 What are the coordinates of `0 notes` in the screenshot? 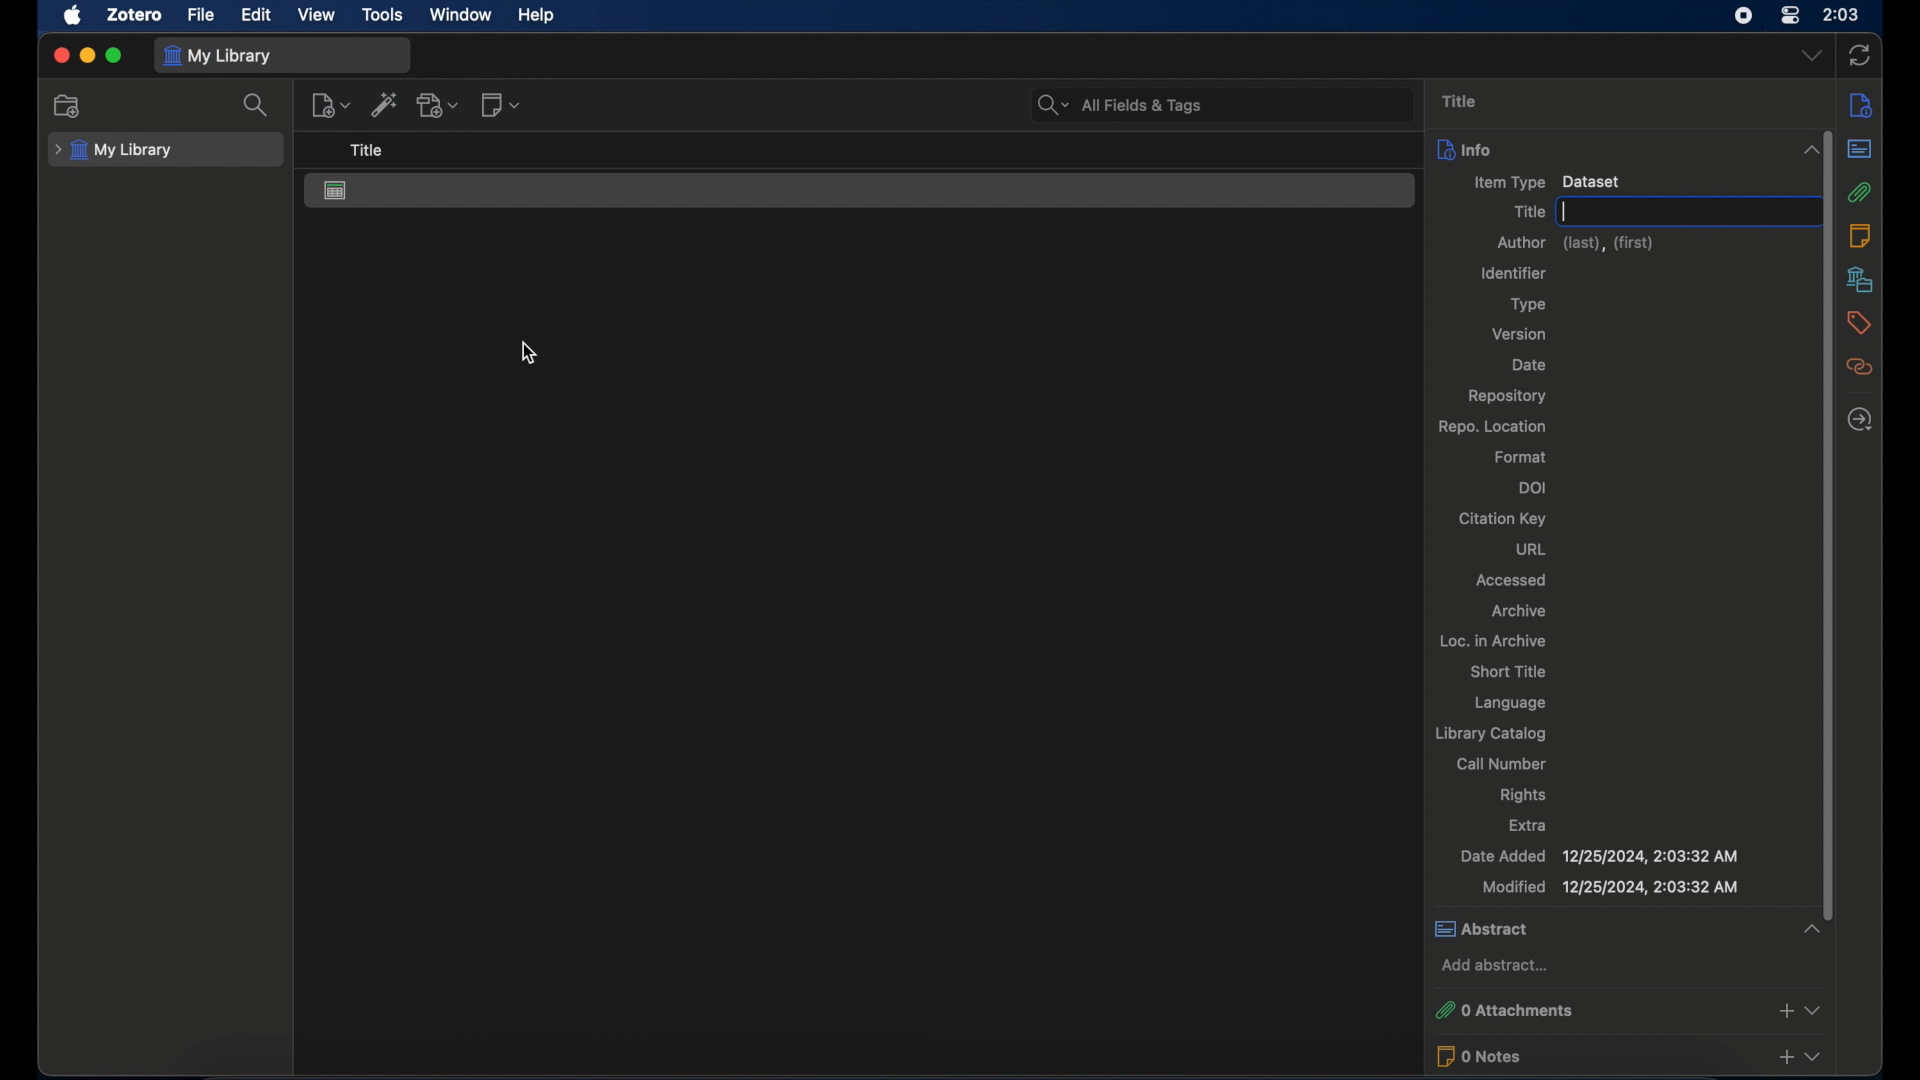 It's located at (1628, 1056).